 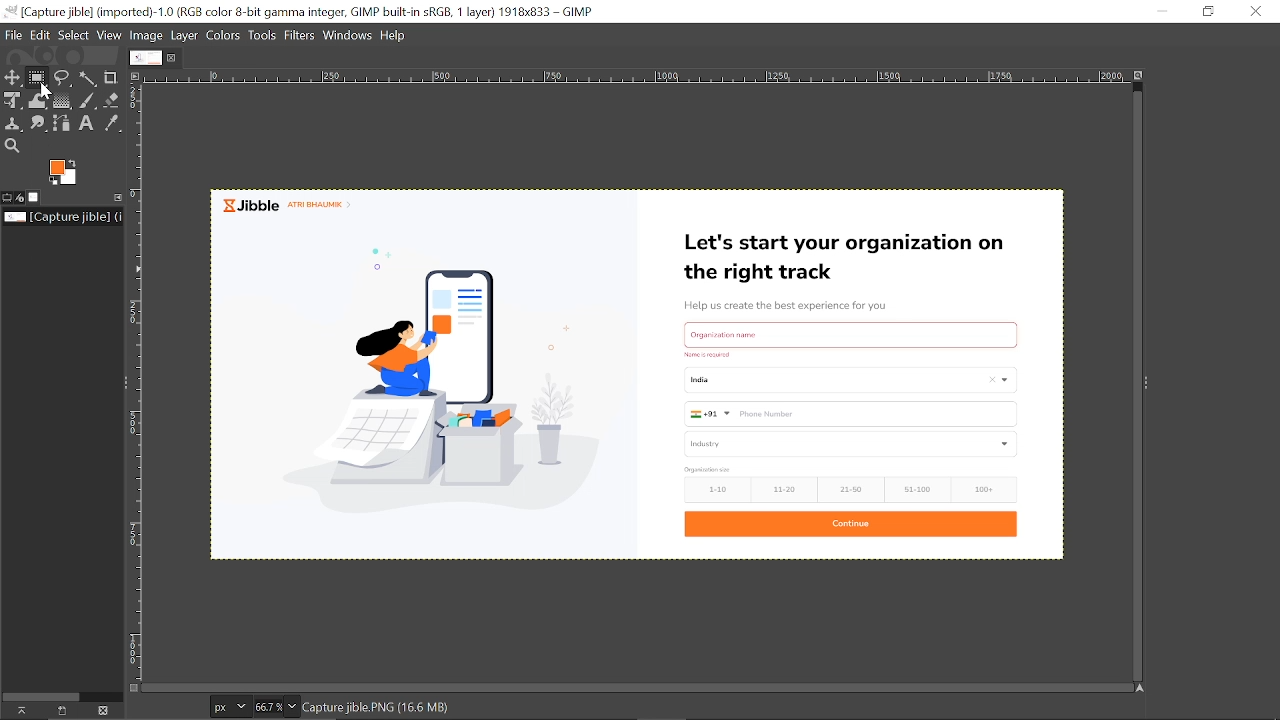 I want to click on Images, so click(x=36, y=197).